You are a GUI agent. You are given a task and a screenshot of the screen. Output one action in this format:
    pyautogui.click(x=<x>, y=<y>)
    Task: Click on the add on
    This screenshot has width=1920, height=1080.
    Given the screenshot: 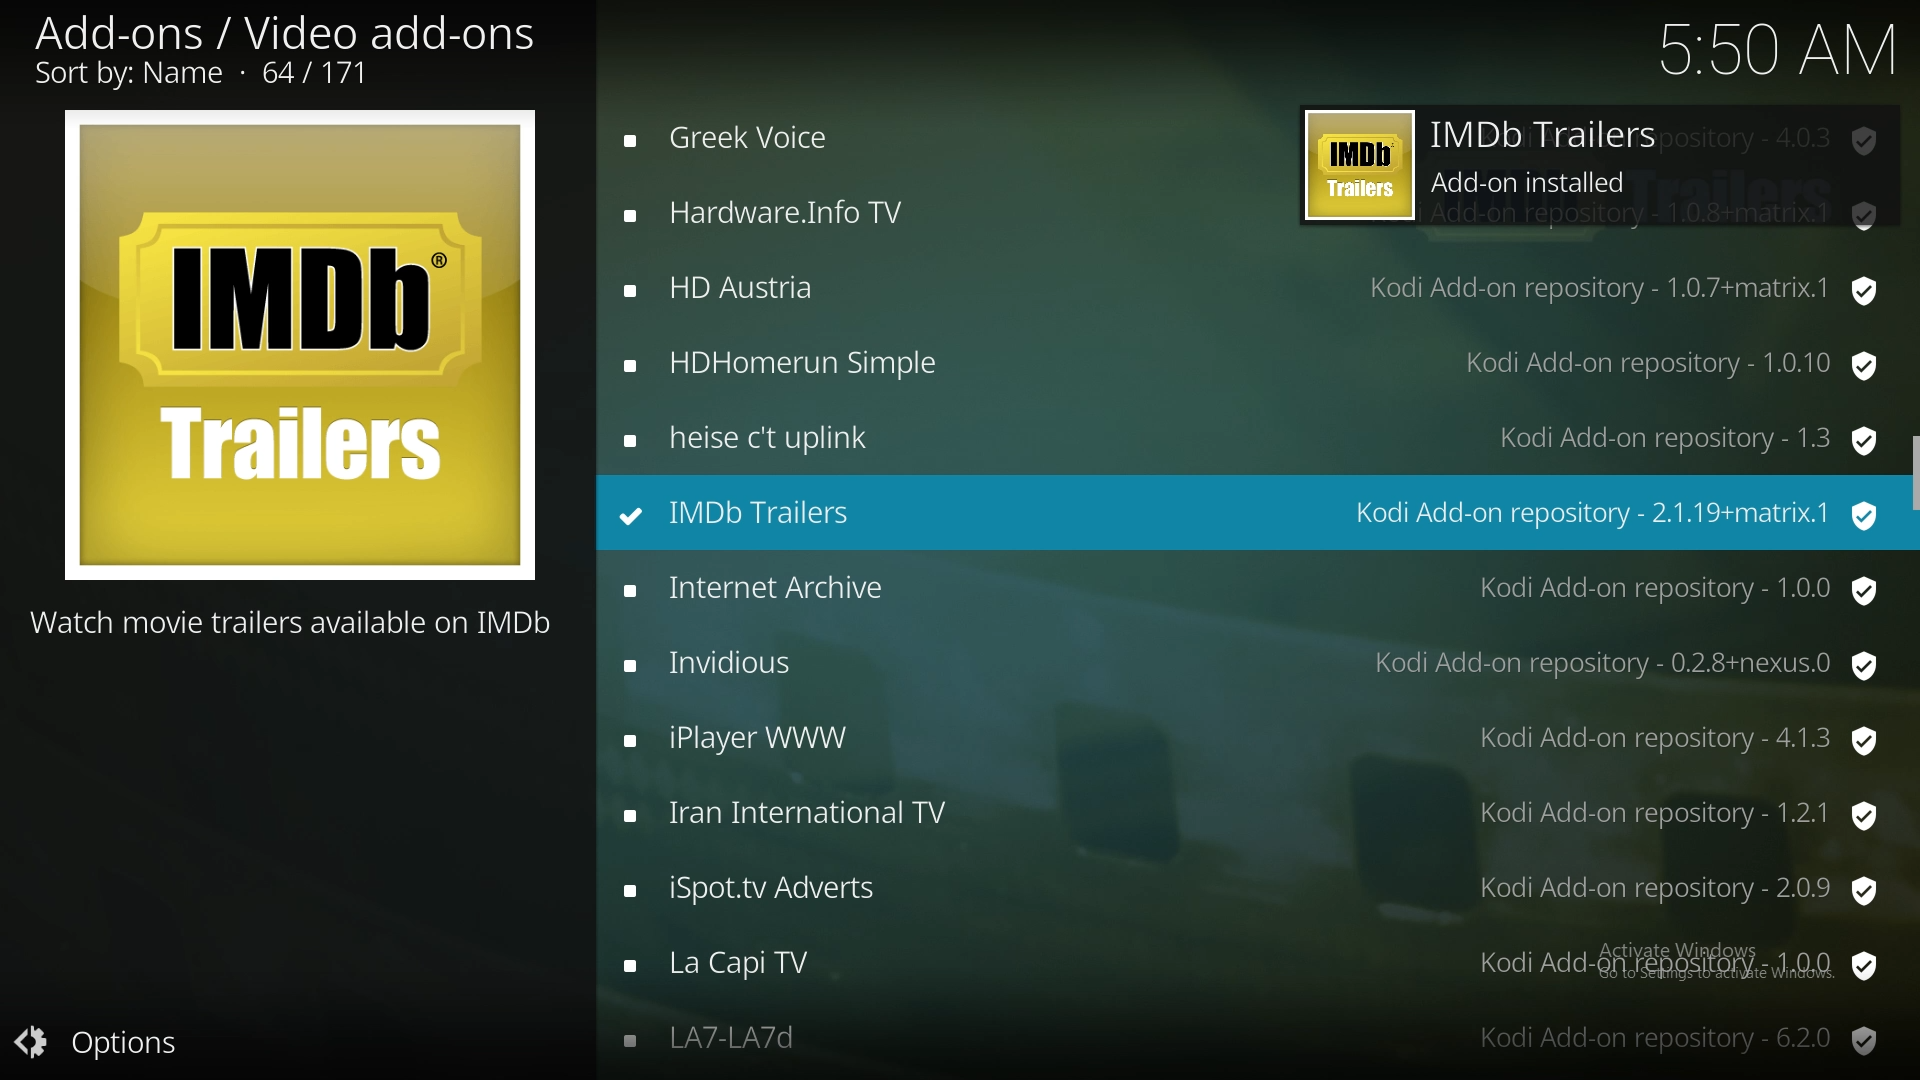 What is the action you would take?
    pyautogui.click(x=1256, y=362)
    